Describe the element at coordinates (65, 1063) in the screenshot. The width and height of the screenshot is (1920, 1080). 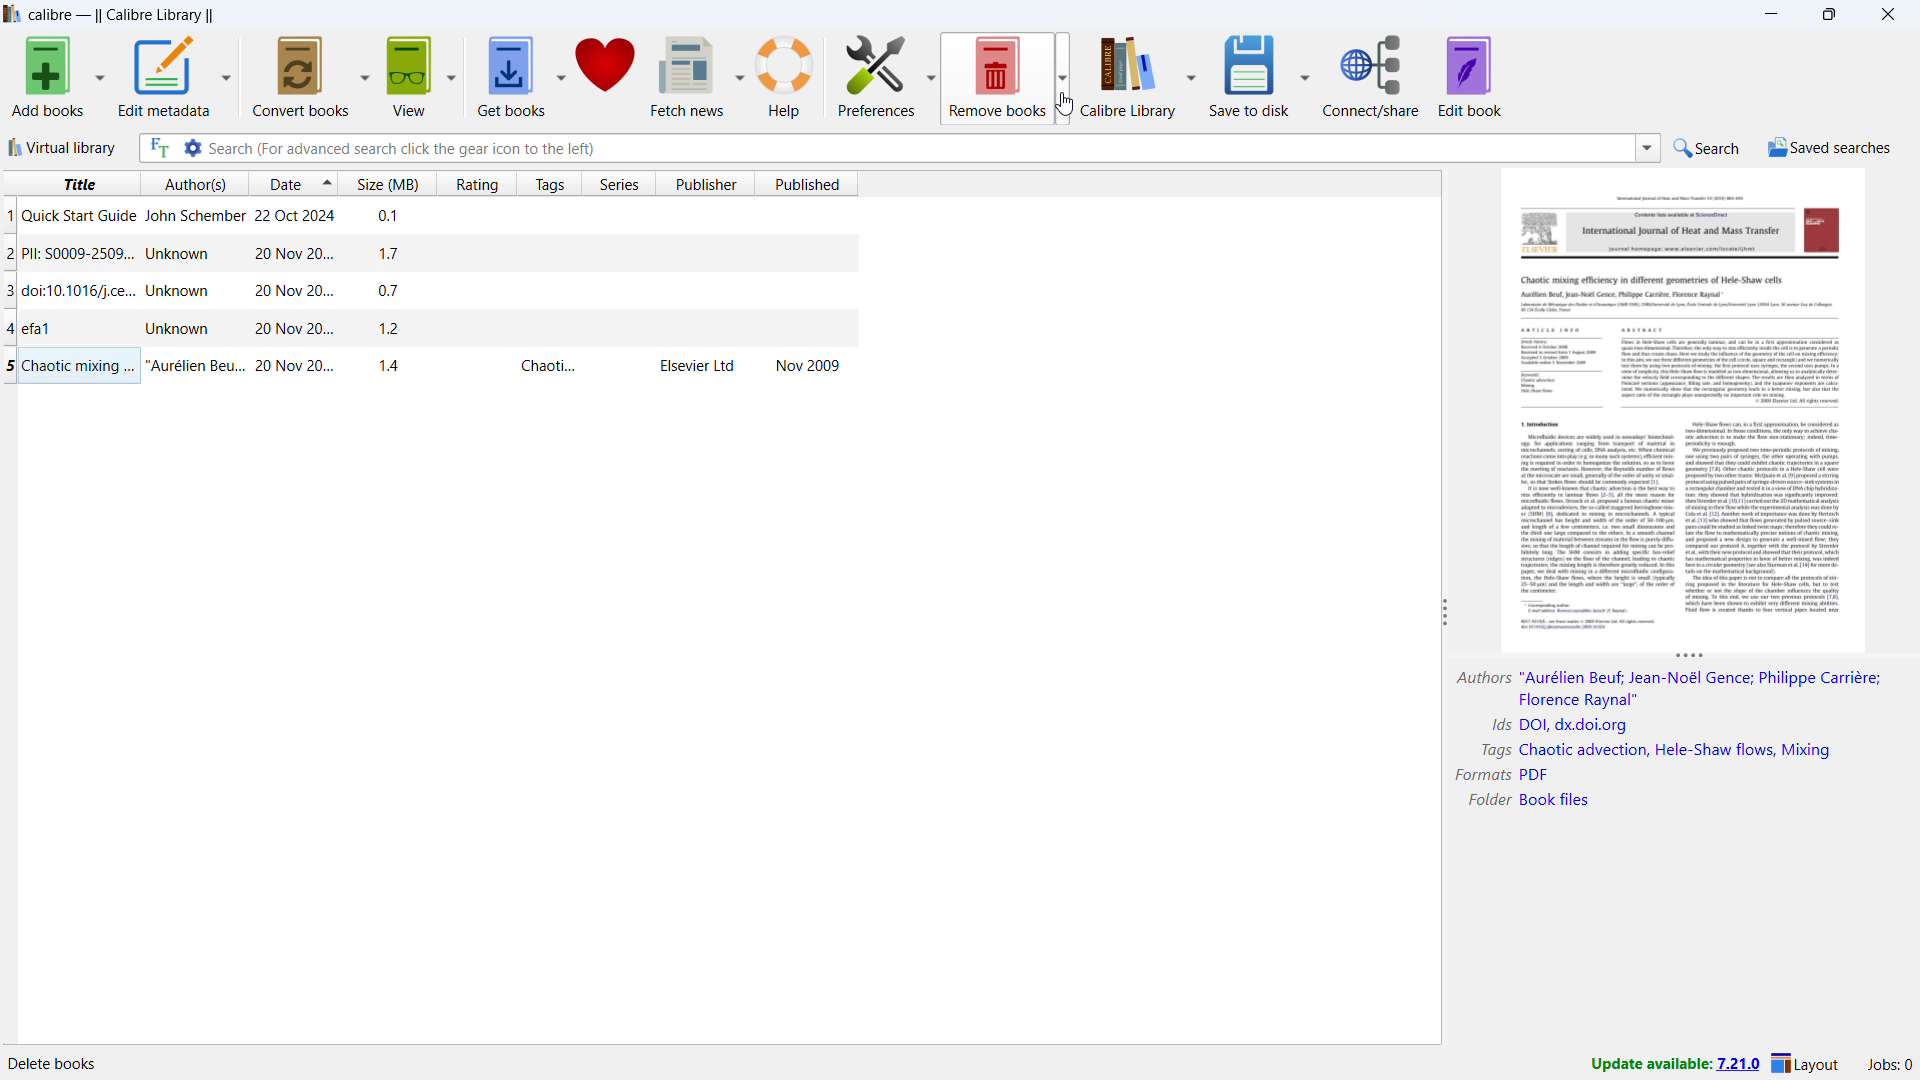
I see `program information` at that location.